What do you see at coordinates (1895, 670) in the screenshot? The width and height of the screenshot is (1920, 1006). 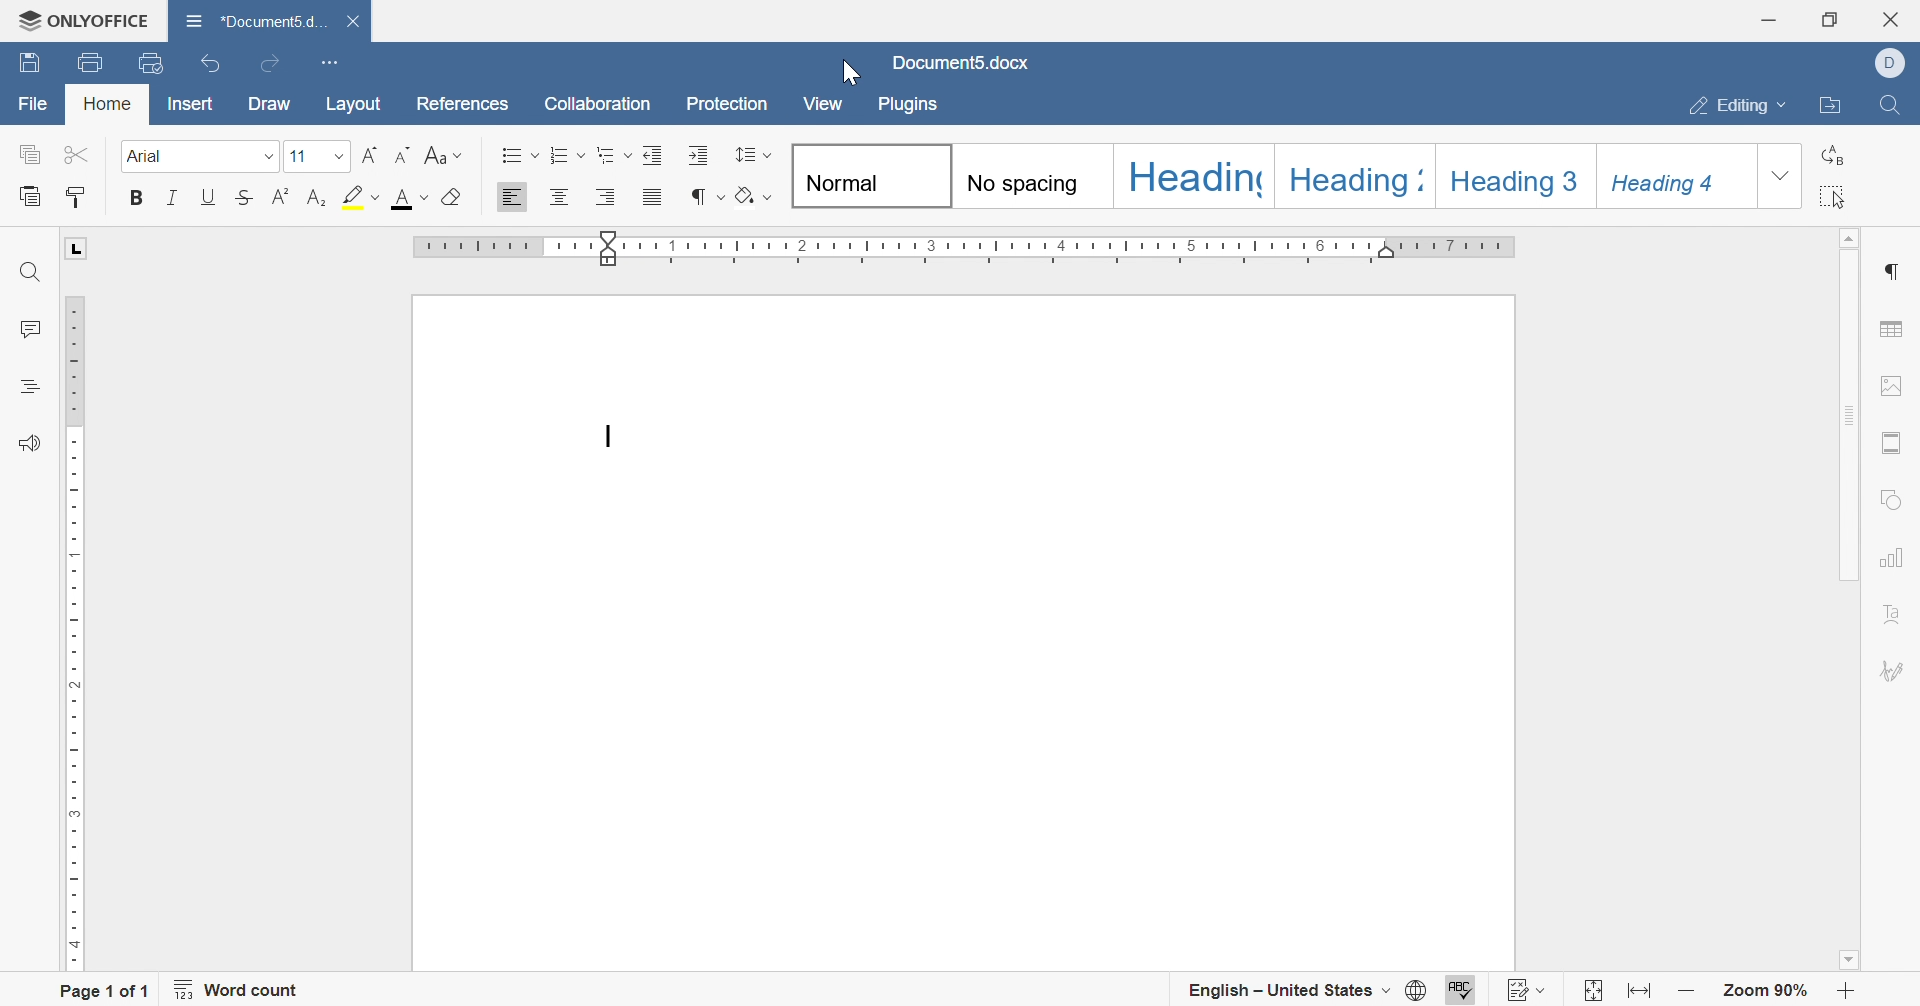 I see `signature settings` at bounding box center [1895, 670].